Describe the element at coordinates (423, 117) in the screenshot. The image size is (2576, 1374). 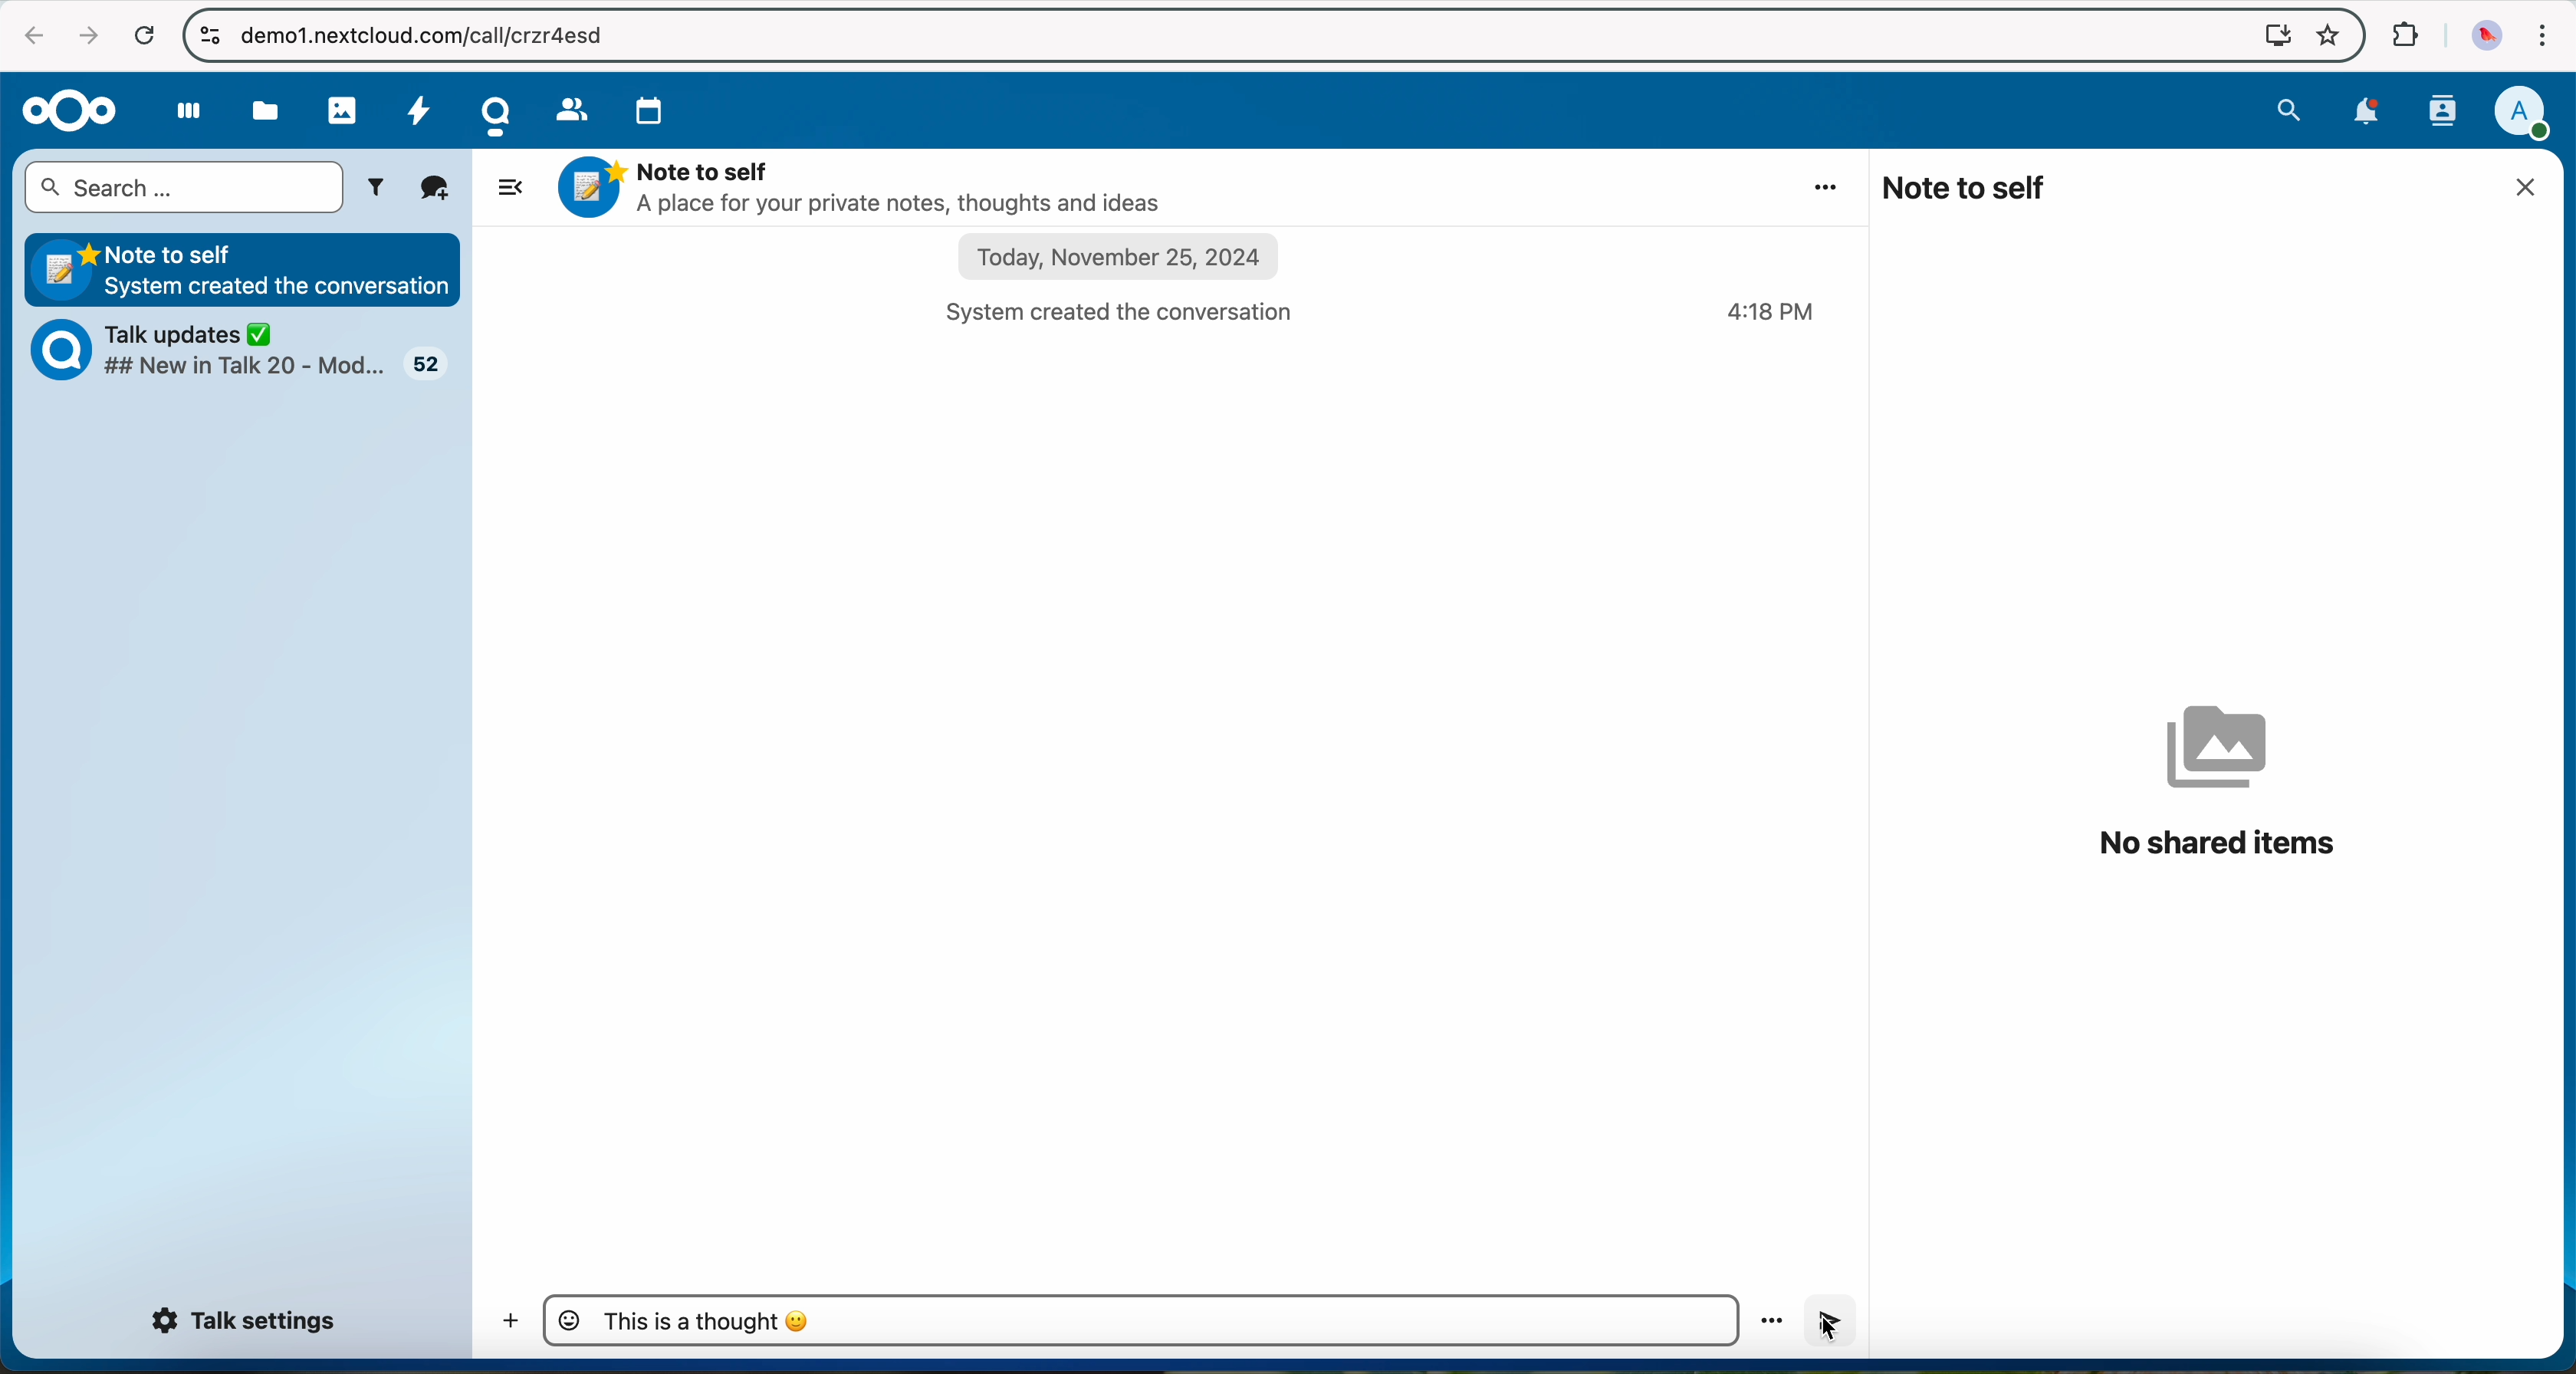
I see `activity` at that location.